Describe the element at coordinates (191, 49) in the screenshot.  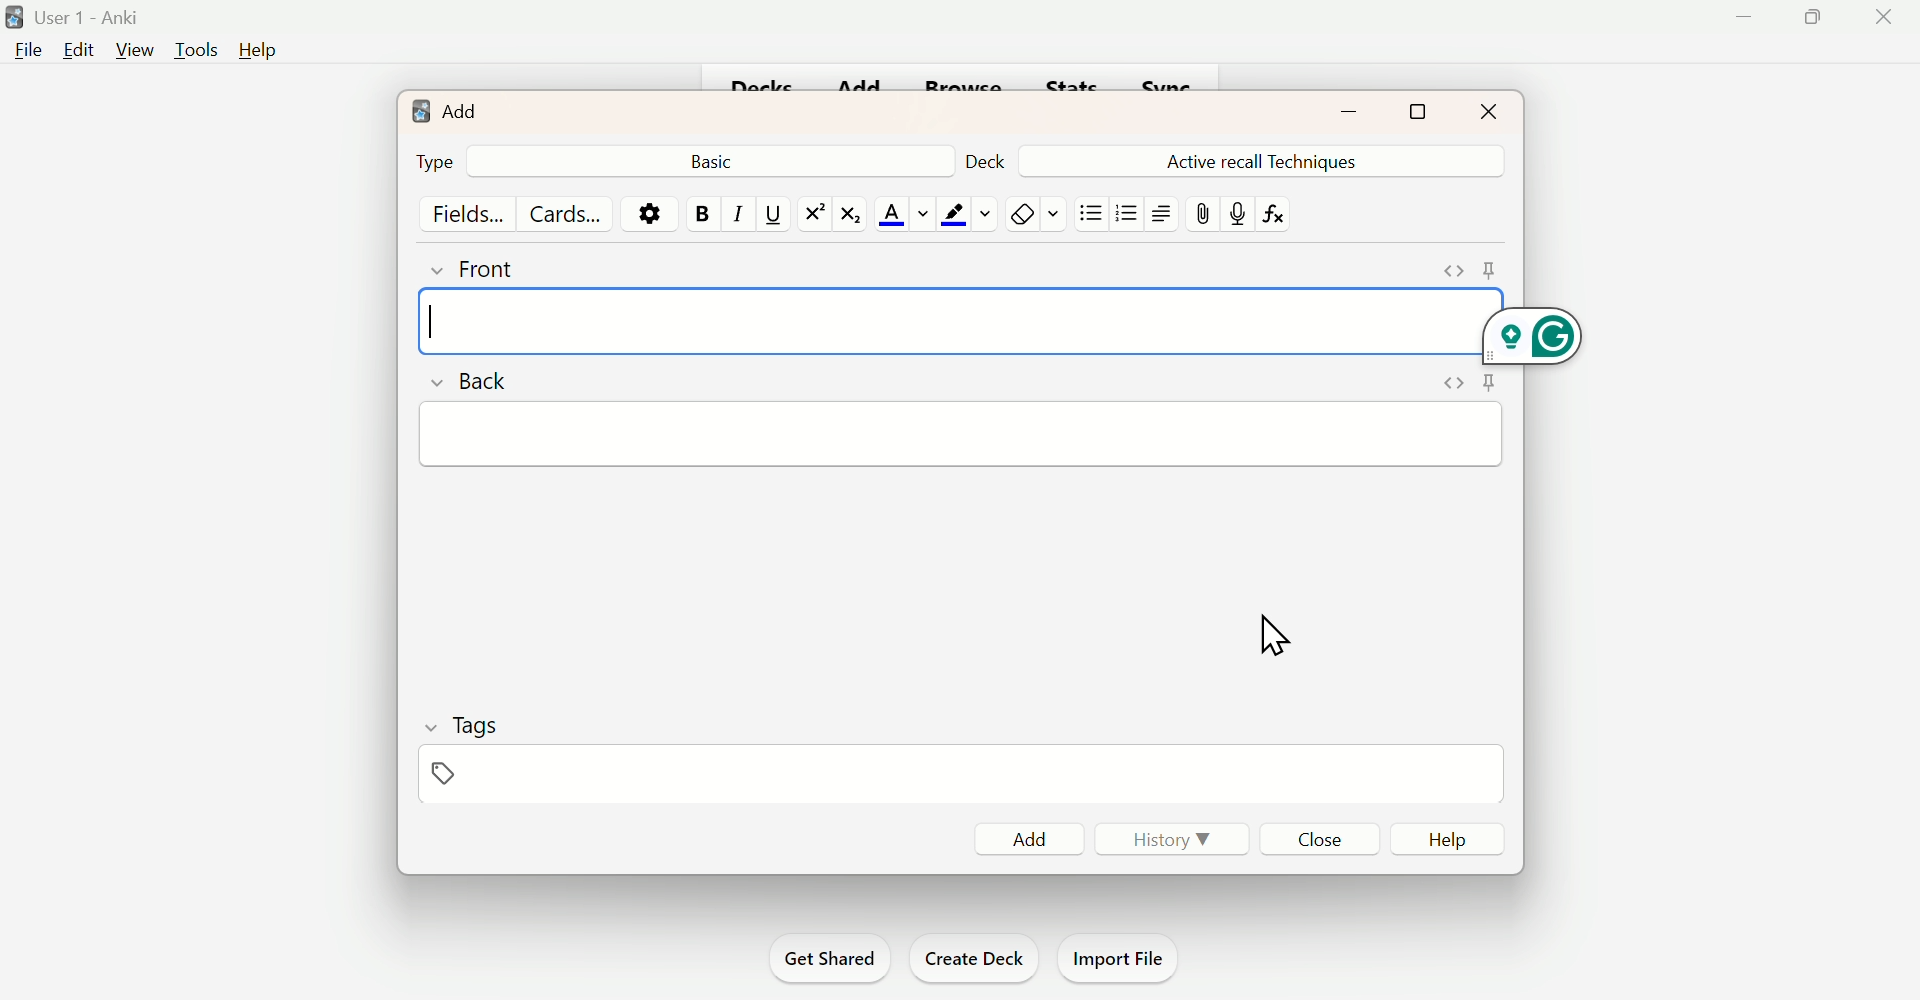
I see `Tools` at that location.